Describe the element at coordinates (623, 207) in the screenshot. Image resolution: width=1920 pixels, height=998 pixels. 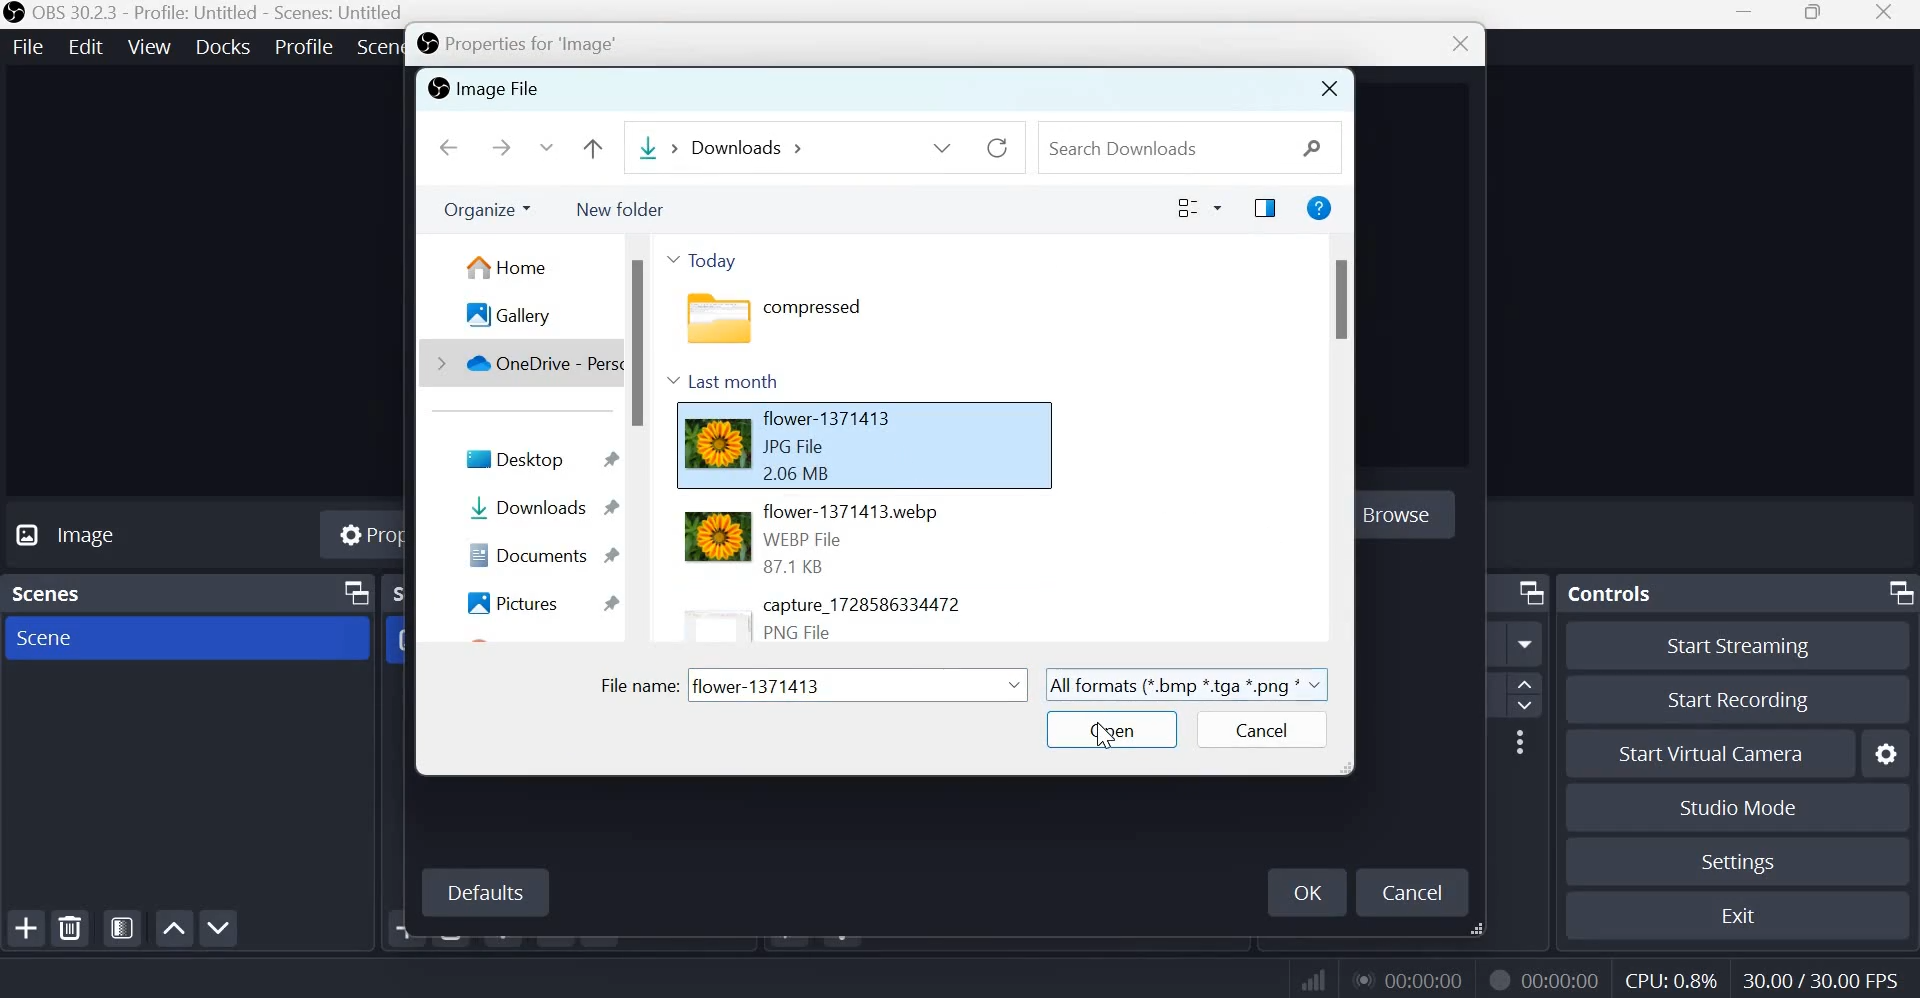
I see `New folder` at that location.